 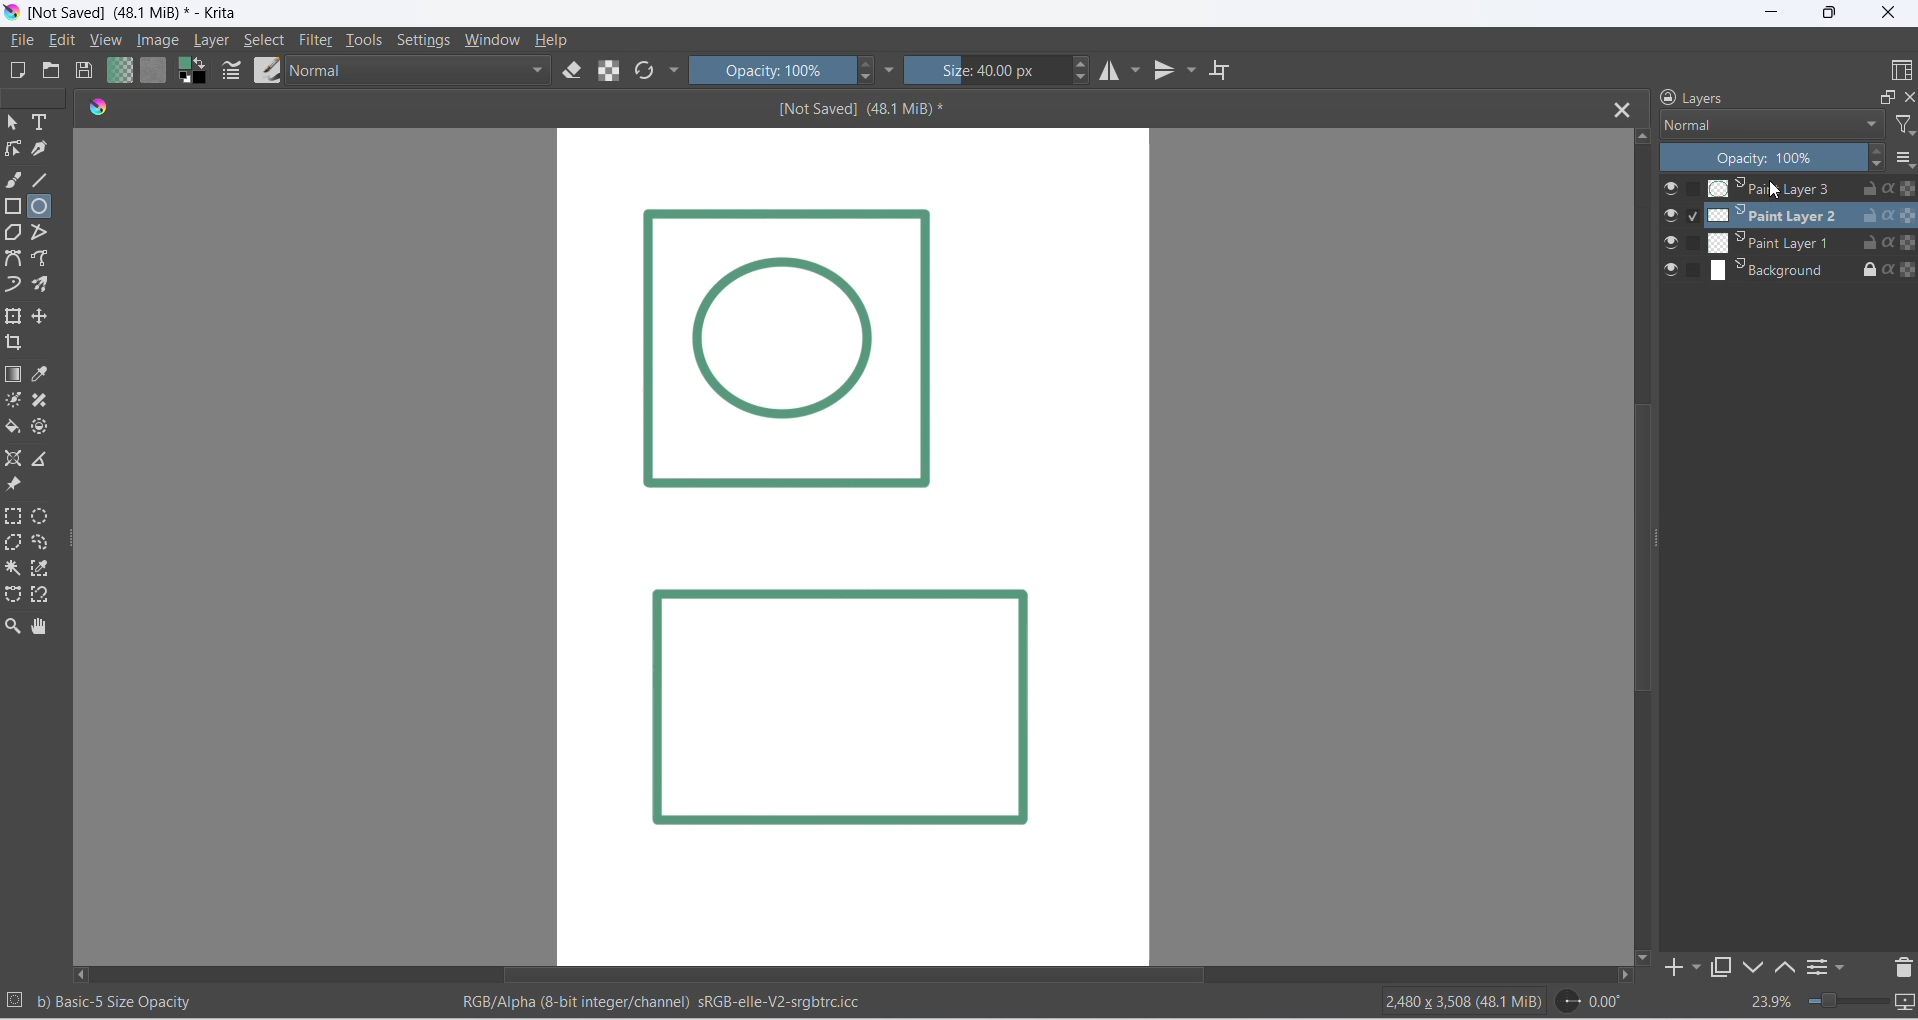 What do you see at coordinates (1588, 1003) in the screenshot?
I see `0.00` at bounding box center [1588, 1003].